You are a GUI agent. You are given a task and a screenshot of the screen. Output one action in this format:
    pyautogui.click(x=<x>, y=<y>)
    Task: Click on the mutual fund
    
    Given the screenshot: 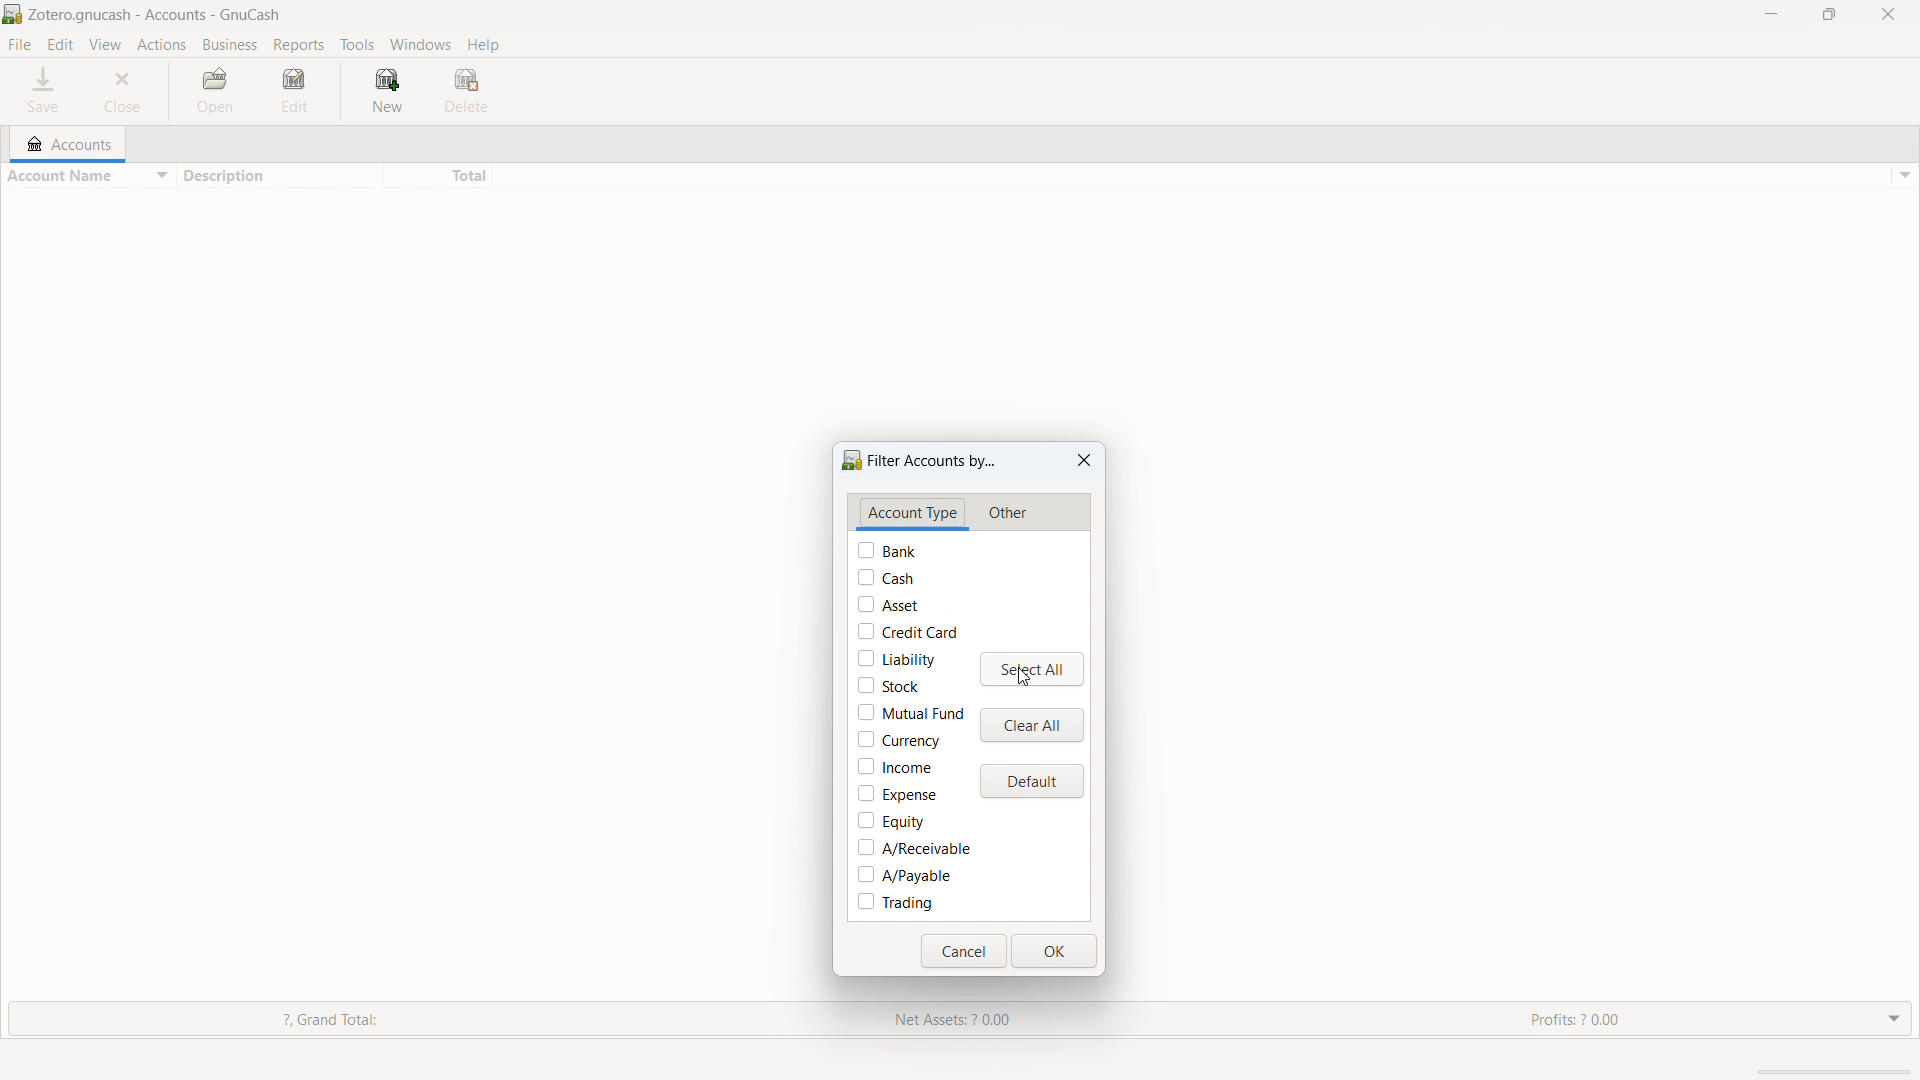 What is the action you would take?
    pyautogui.click(x=910, y=712)
    